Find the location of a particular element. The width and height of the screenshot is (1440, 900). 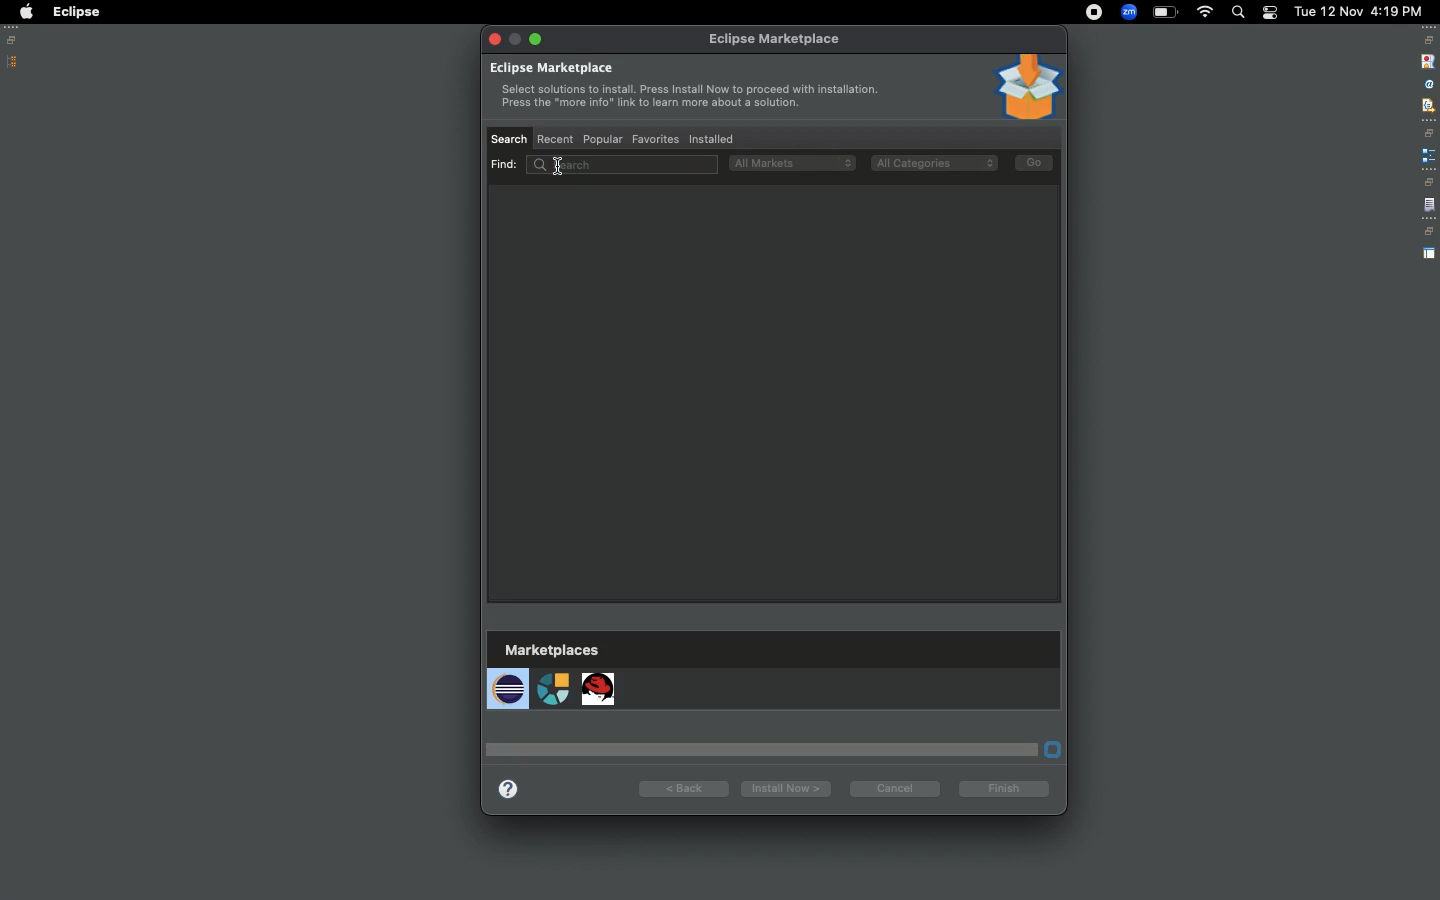

Package explorer is located at coordinates (13, 62).